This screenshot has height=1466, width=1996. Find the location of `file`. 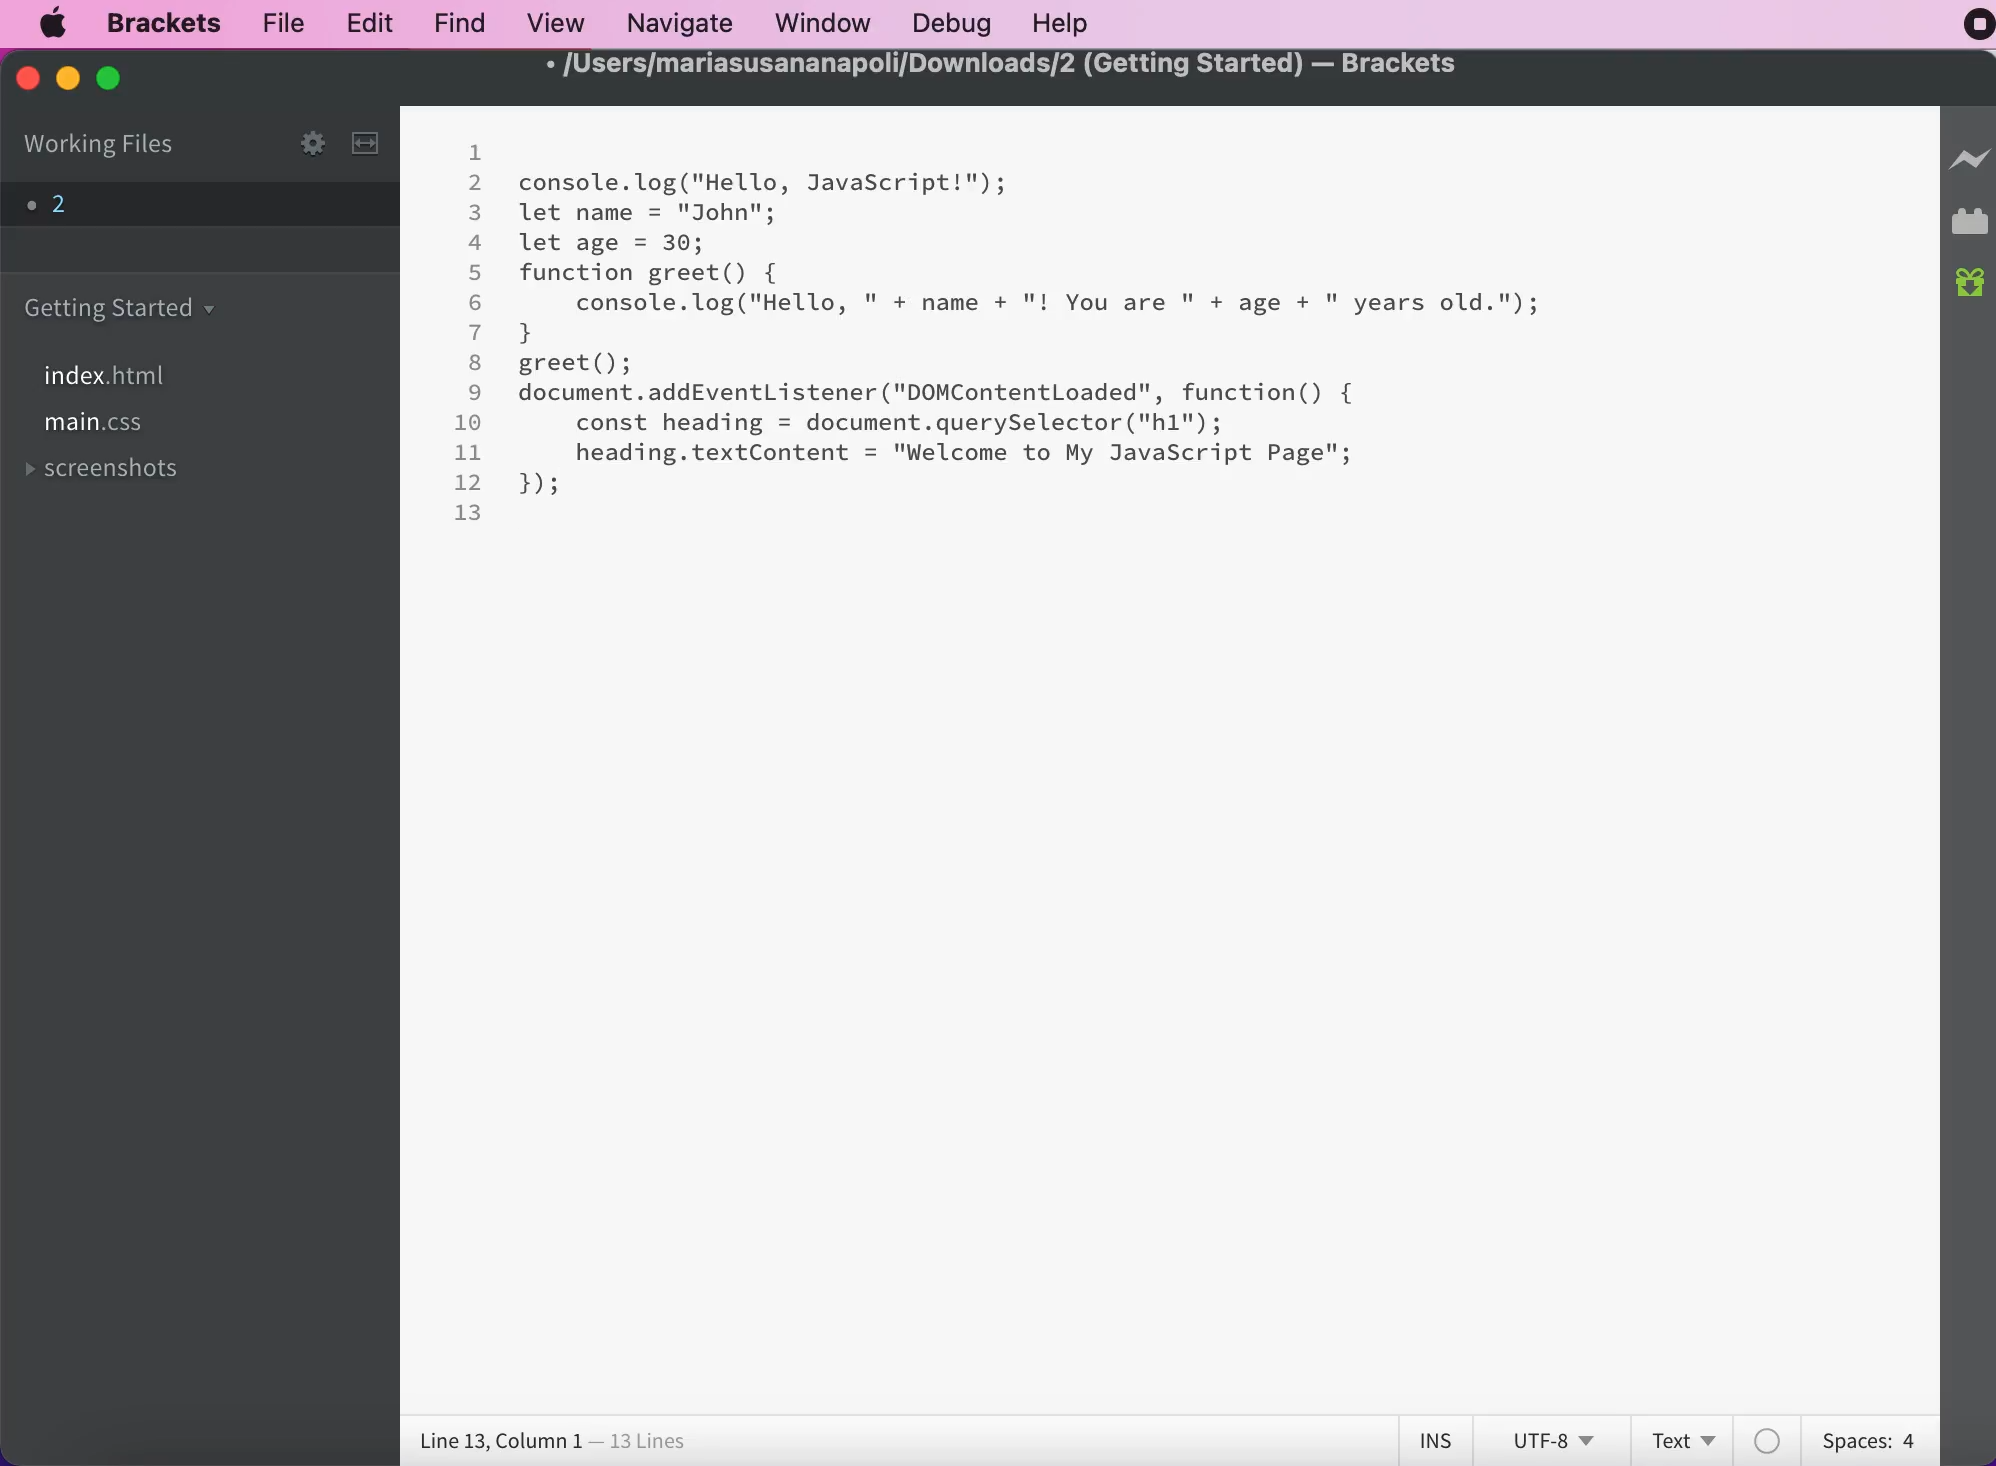

file is located at coordinates (278, 26).